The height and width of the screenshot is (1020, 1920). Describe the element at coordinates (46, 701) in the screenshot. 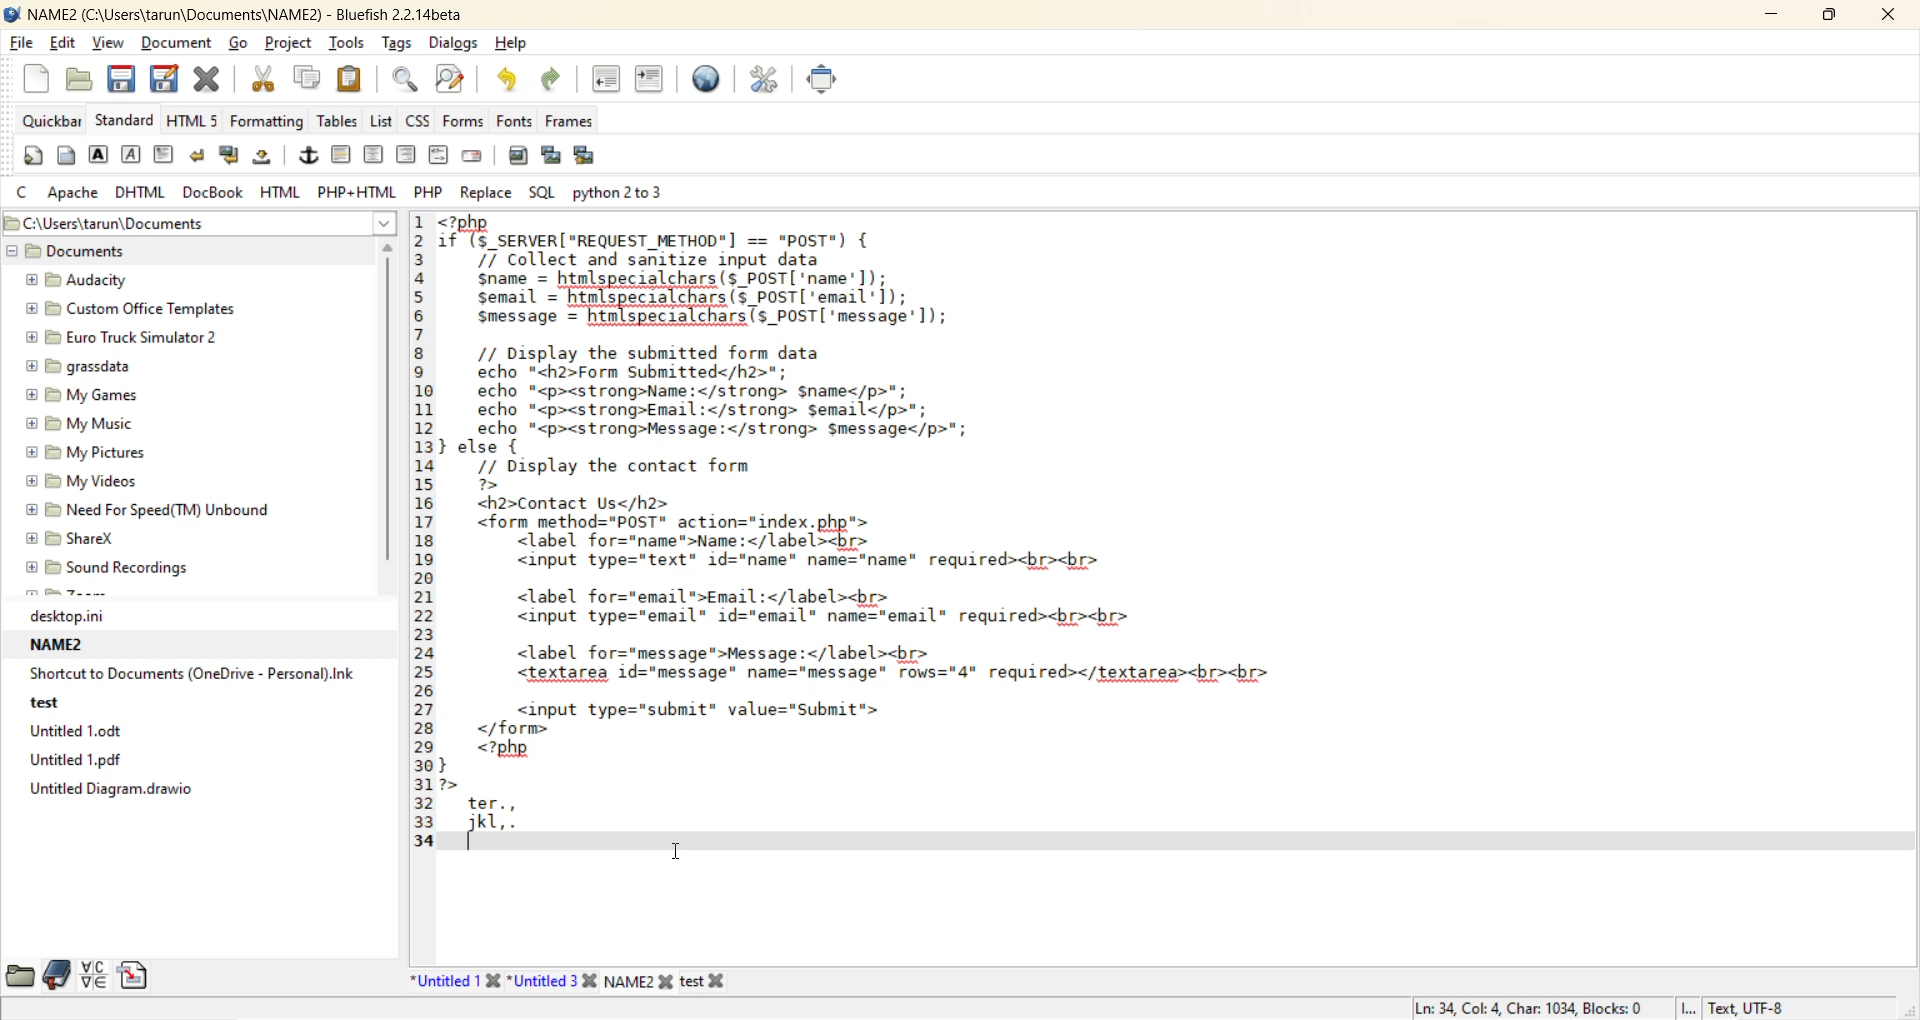

I see `test` at that location.